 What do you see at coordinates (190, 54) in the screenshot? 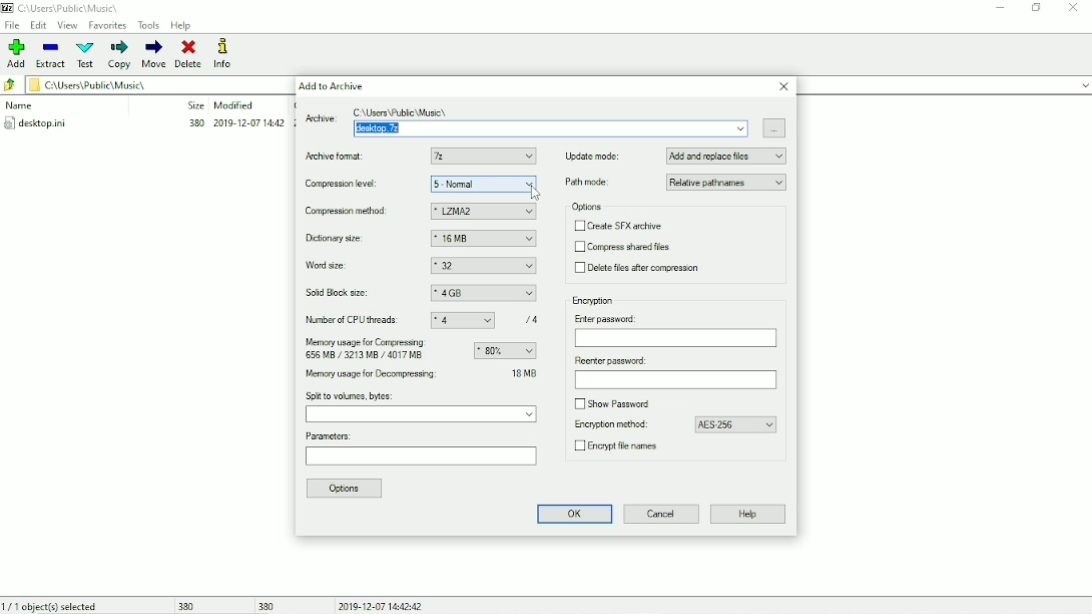
I see `Delete ` at bounding box center [190, 54].